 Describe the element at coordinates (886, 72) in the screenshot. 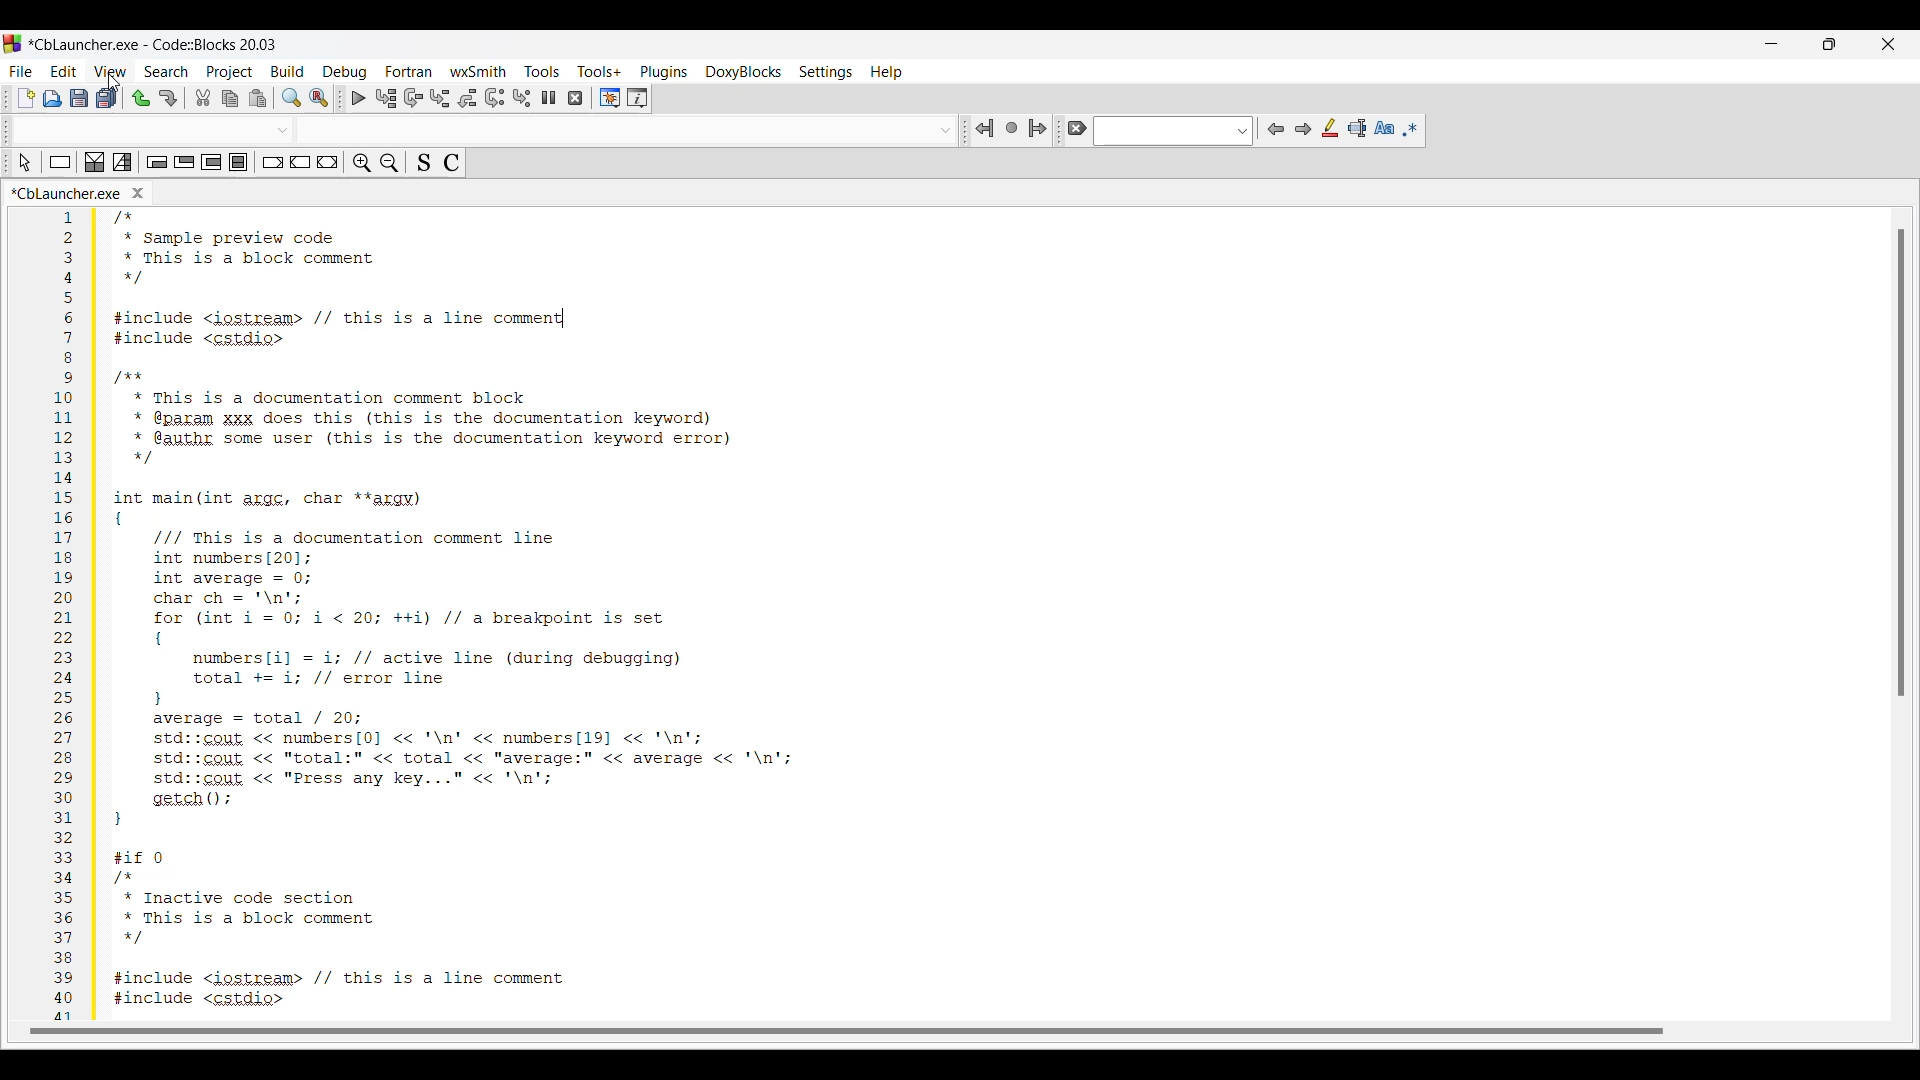

I see `Help menu` at that location.